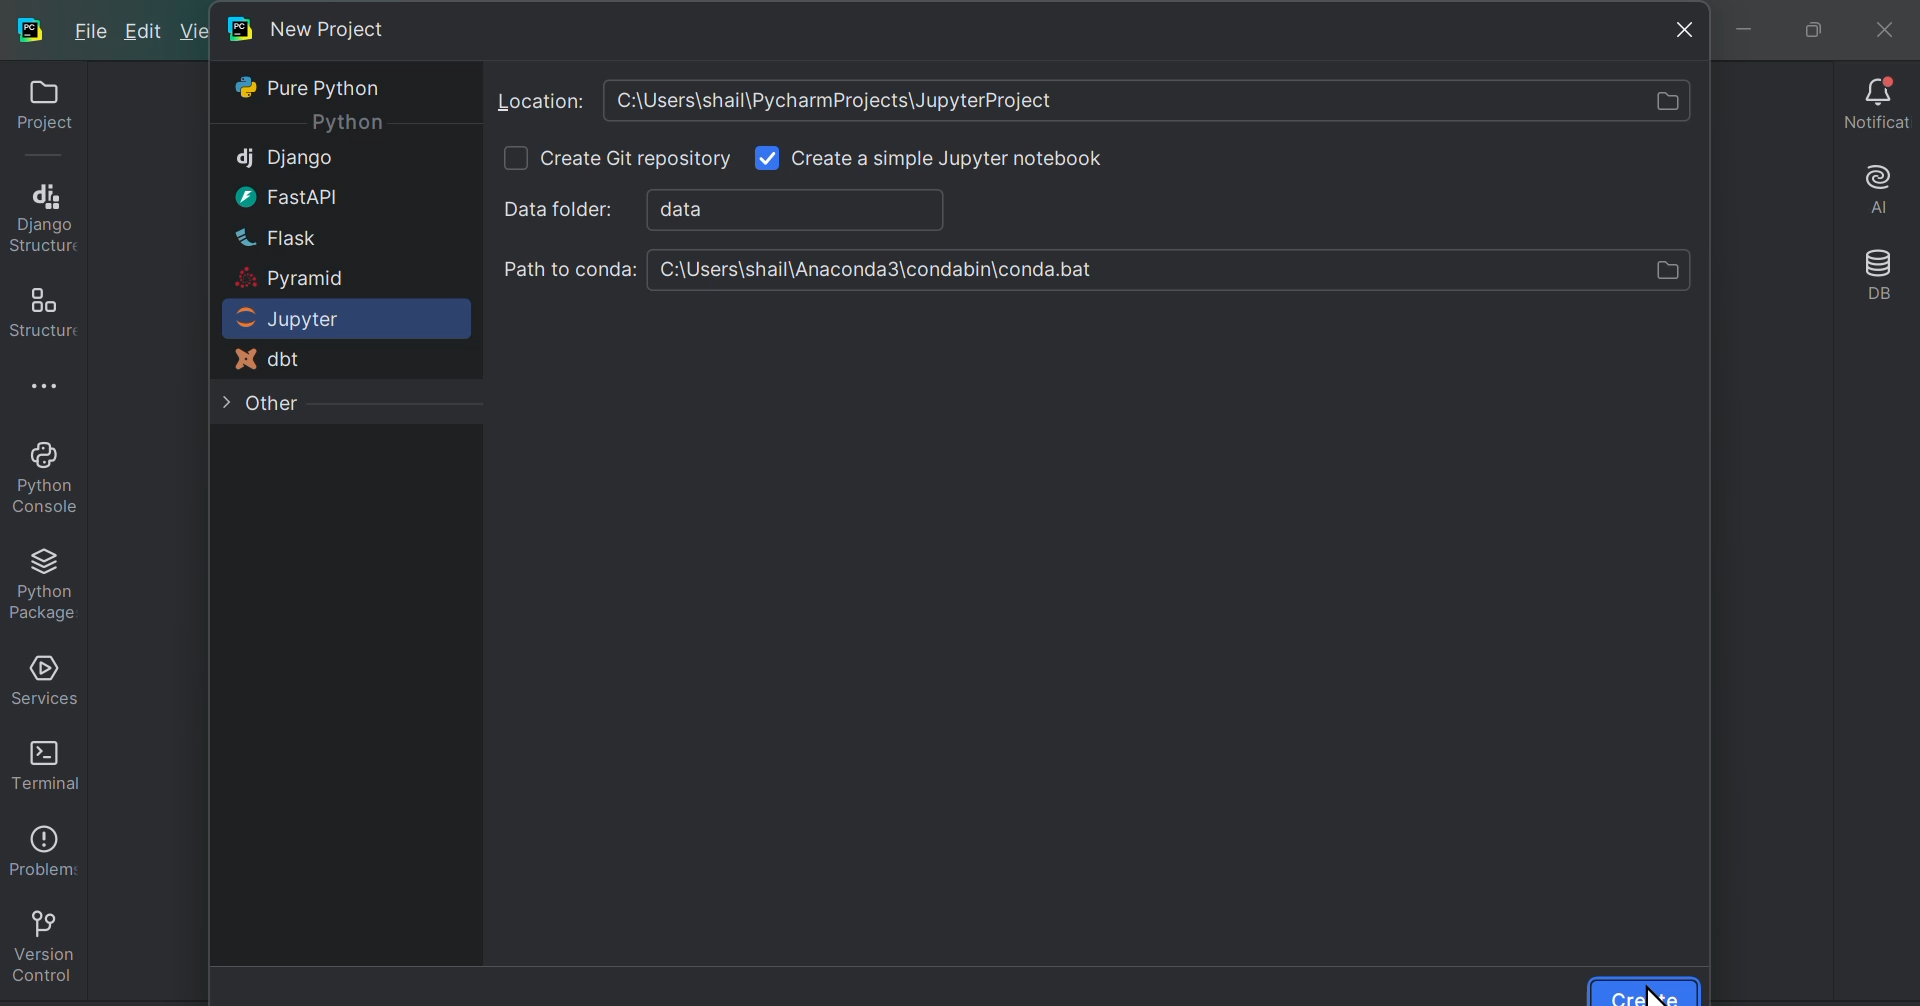  I want to click on , so click(947, 157).